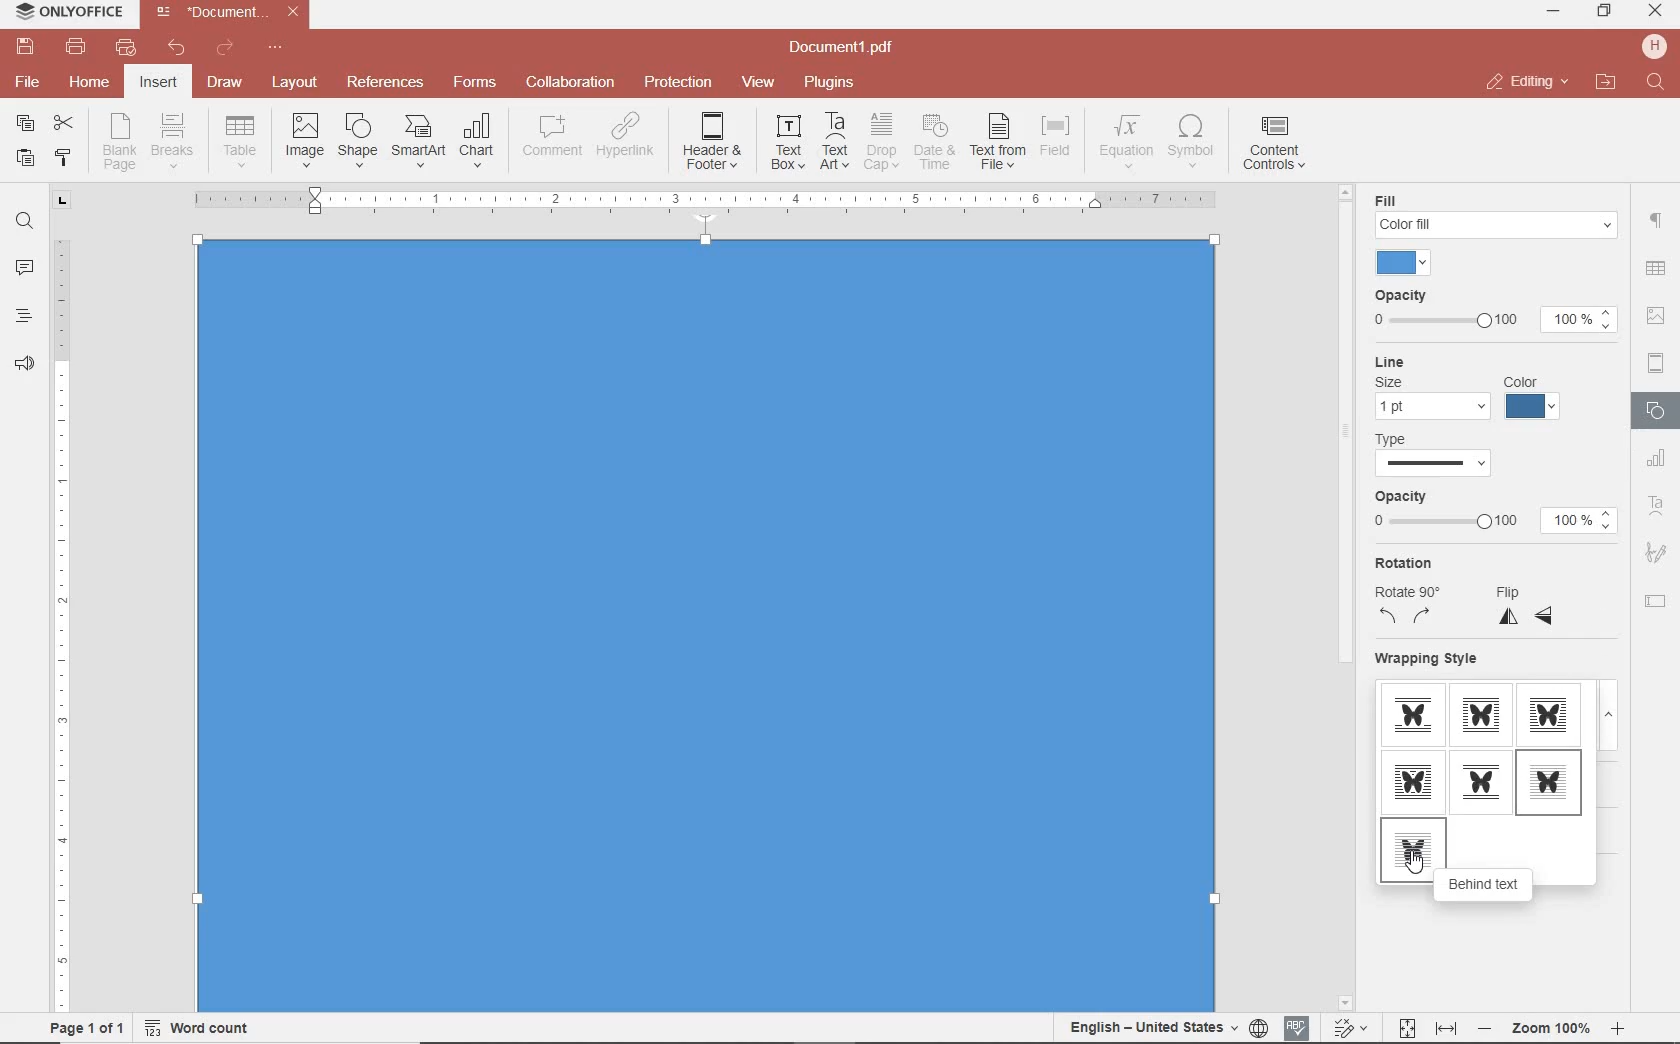 Image resolution: width=1680 pixels, height=1044 pixels. I want to click on view, so click(758, 83).